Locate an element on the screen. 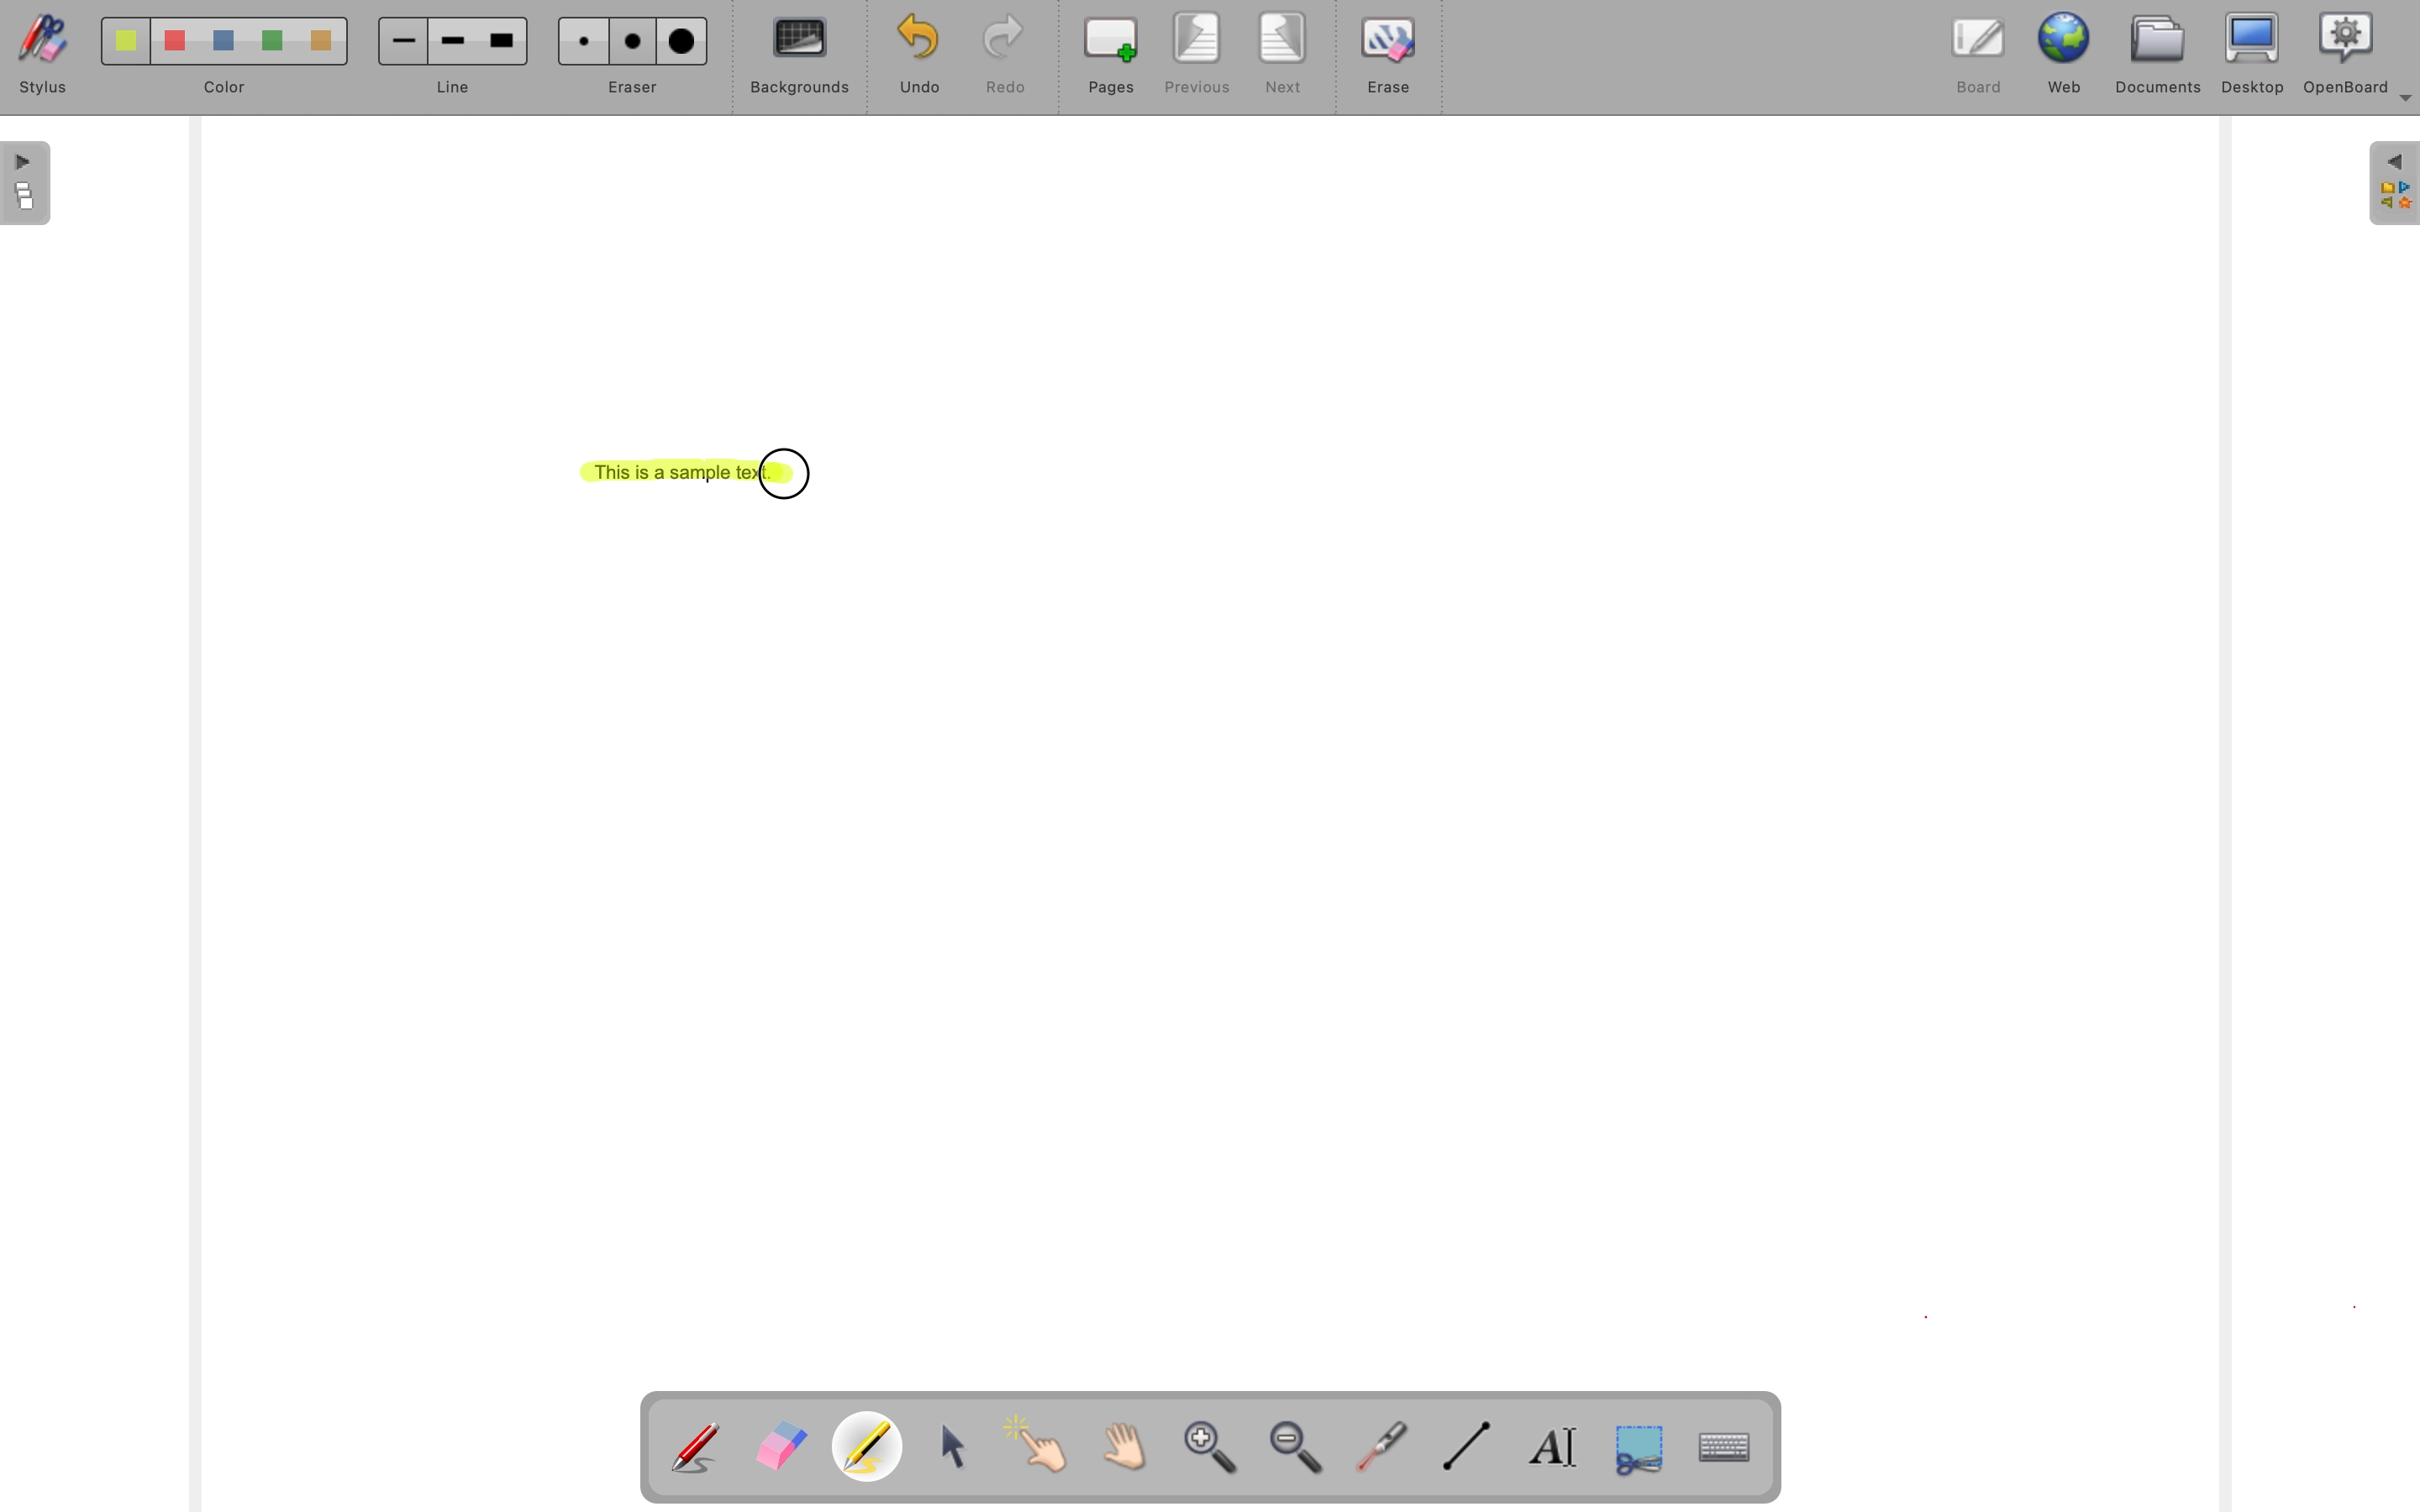 The image size is (2420, 1512). Small line is located at coordinates (404, 41).